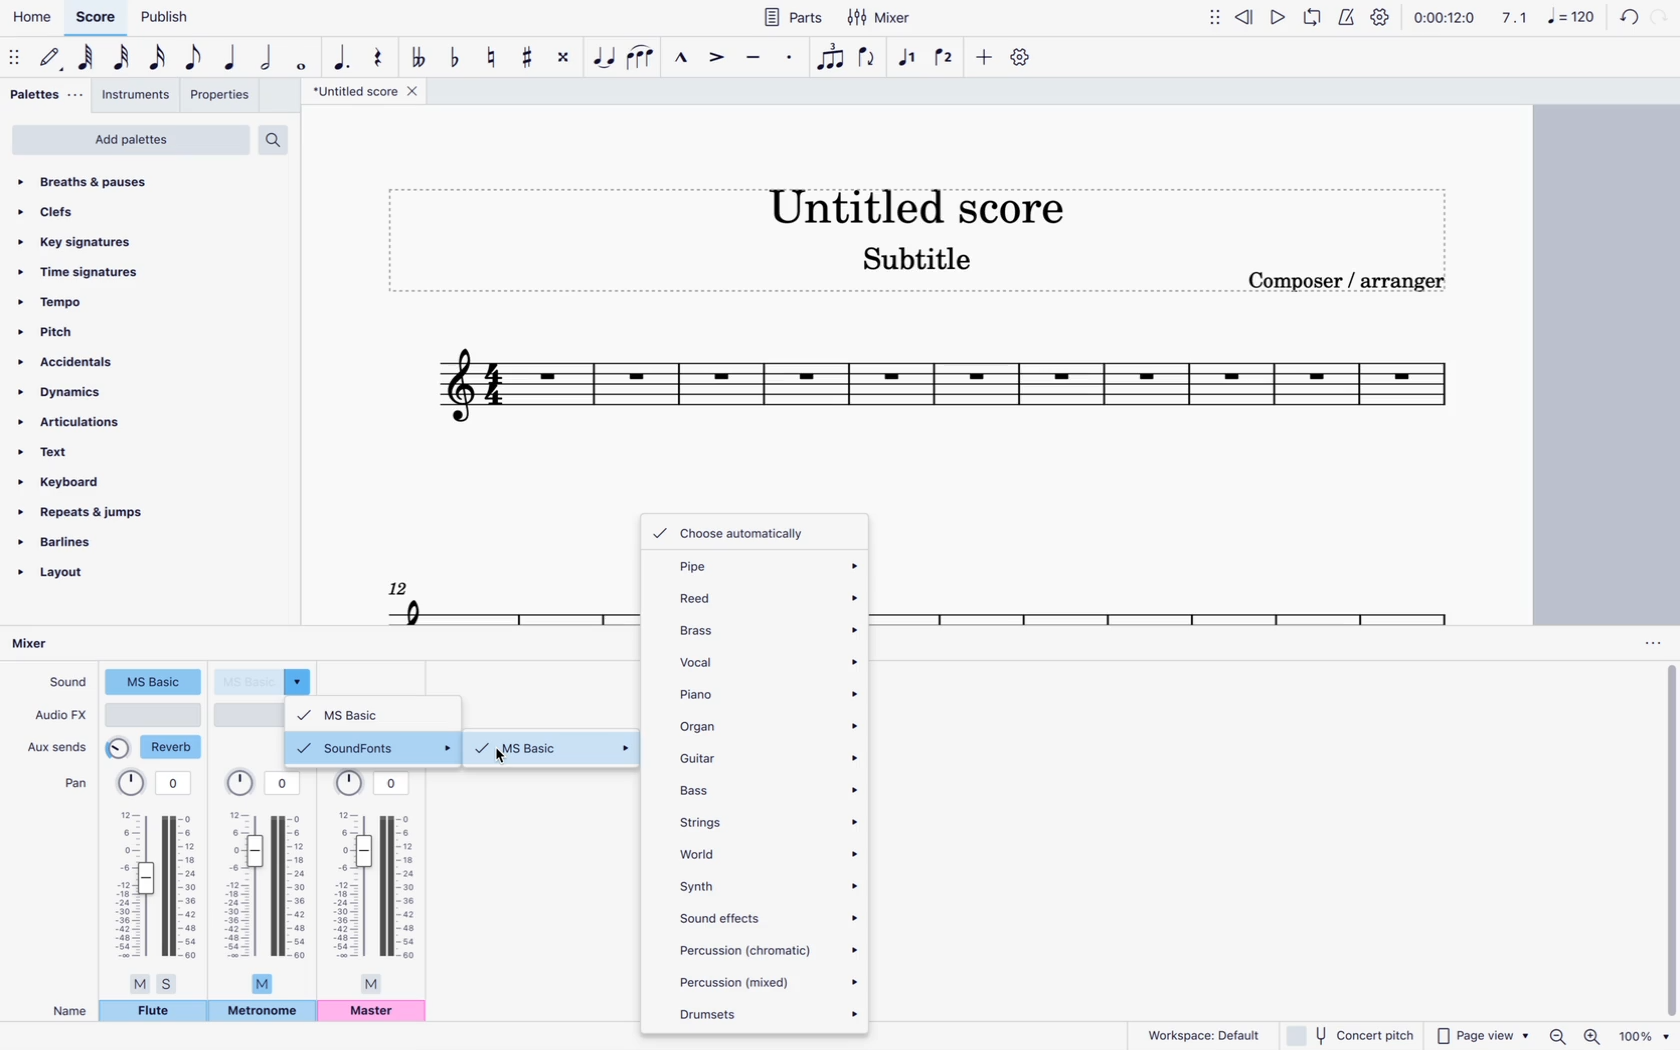  What do you see at coordinates (305, 61) in the screenshot?
I see `full note` at bounding box center [305, 61].